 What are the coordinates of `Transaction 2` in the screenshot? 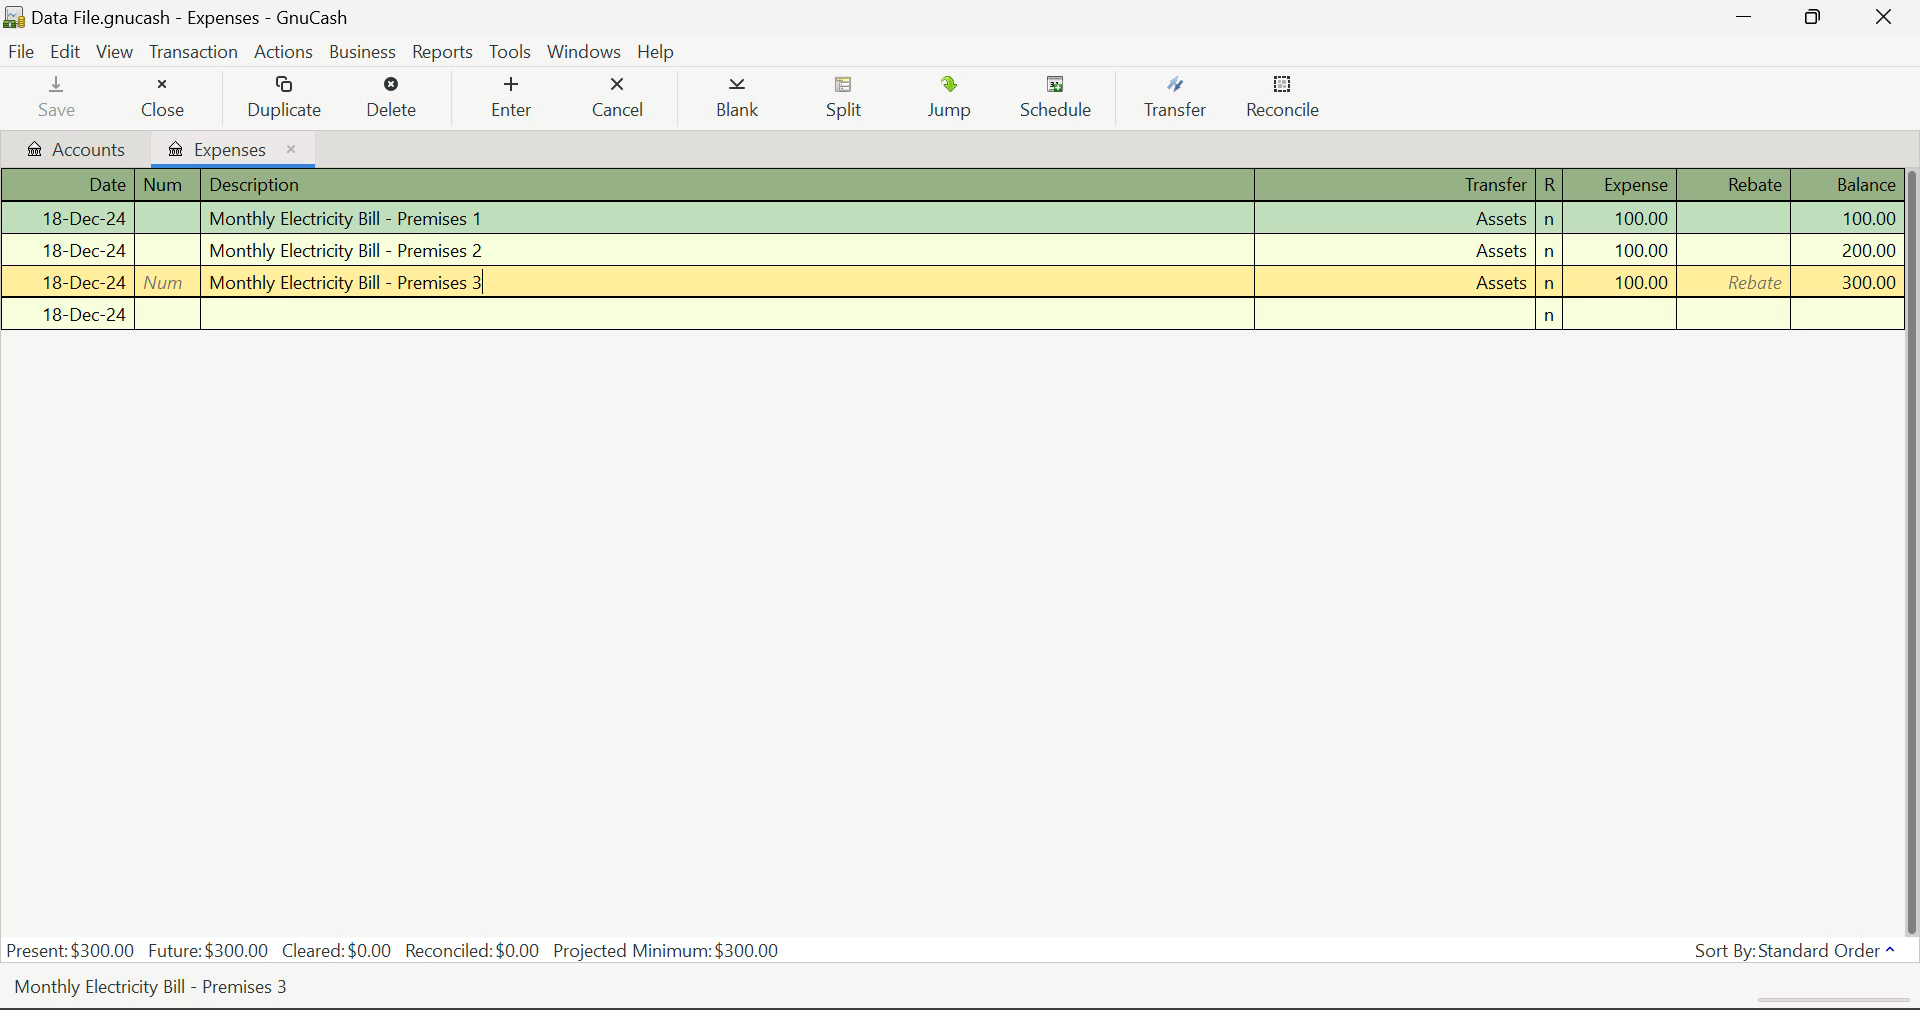 It's located at (953, 248).